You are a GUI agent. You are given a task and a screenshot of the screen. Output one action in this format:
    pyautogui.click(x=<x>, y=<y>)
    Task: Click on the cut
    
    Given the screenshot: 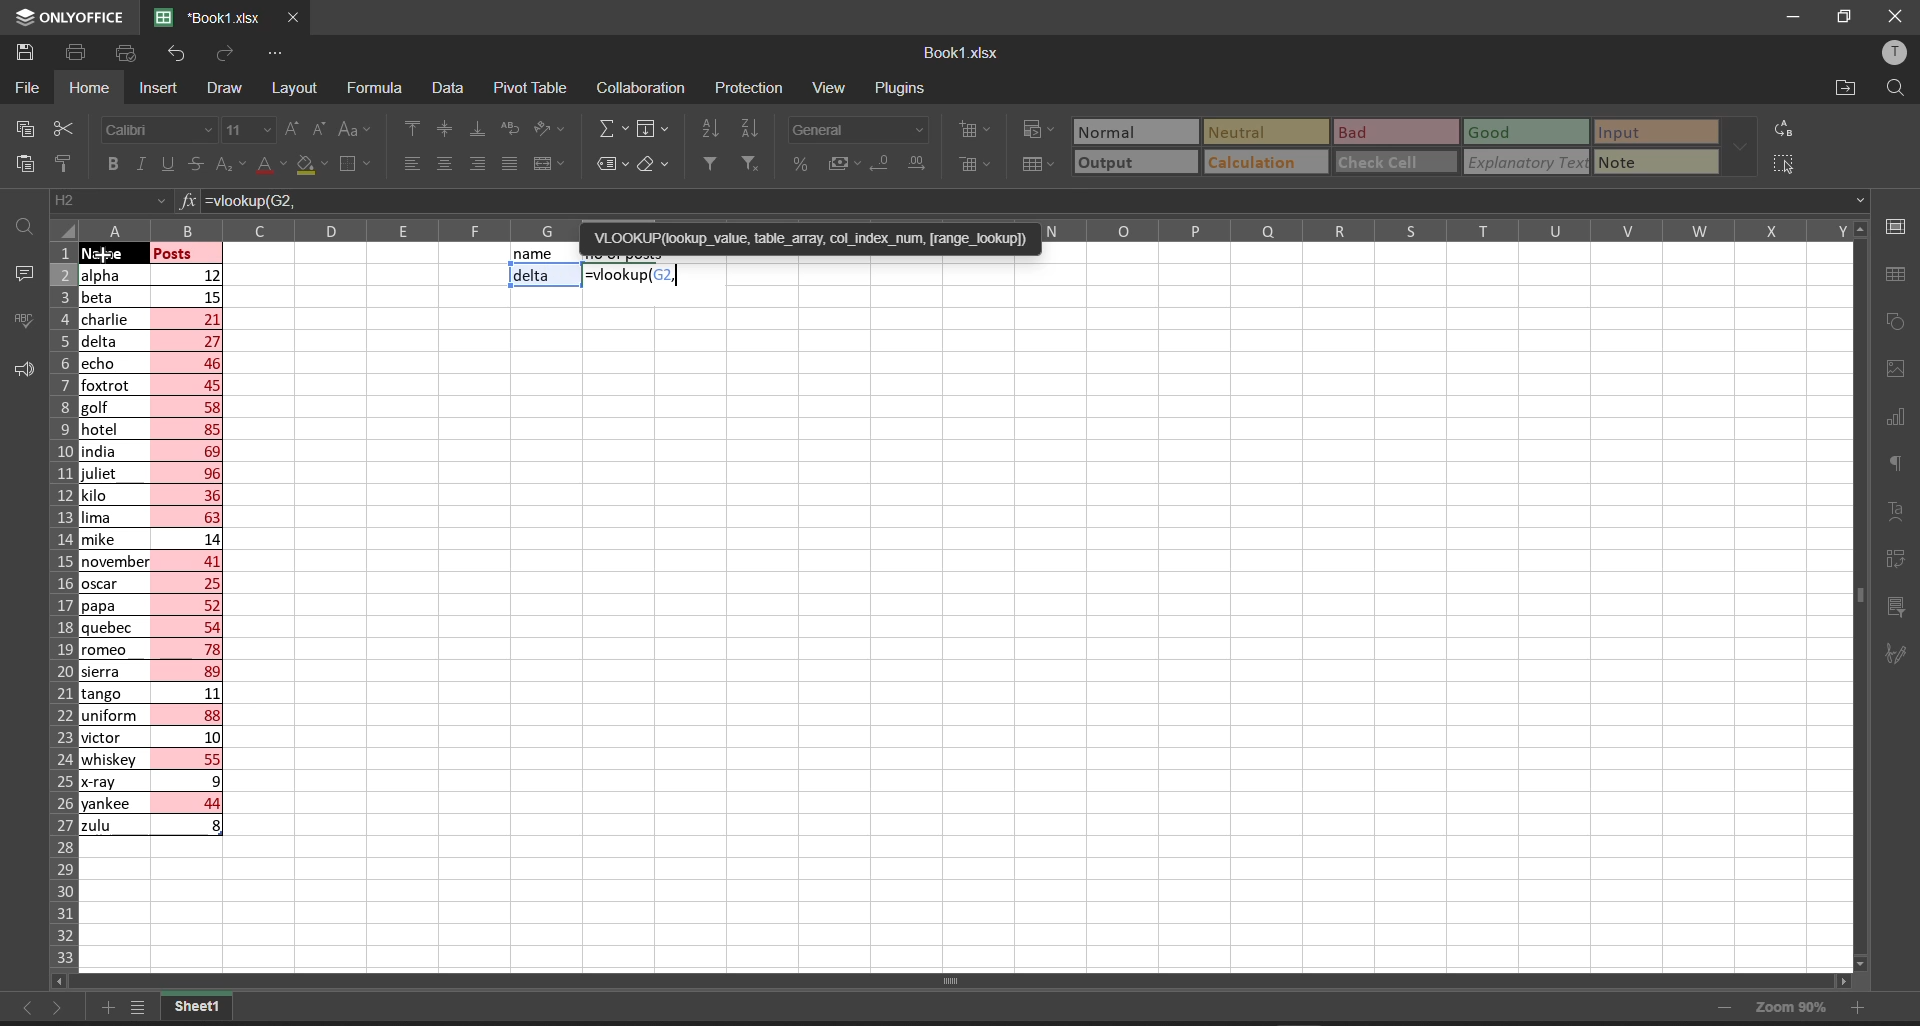 What is the action you would take?
    pyautogui.click(x=65, y=125)
    